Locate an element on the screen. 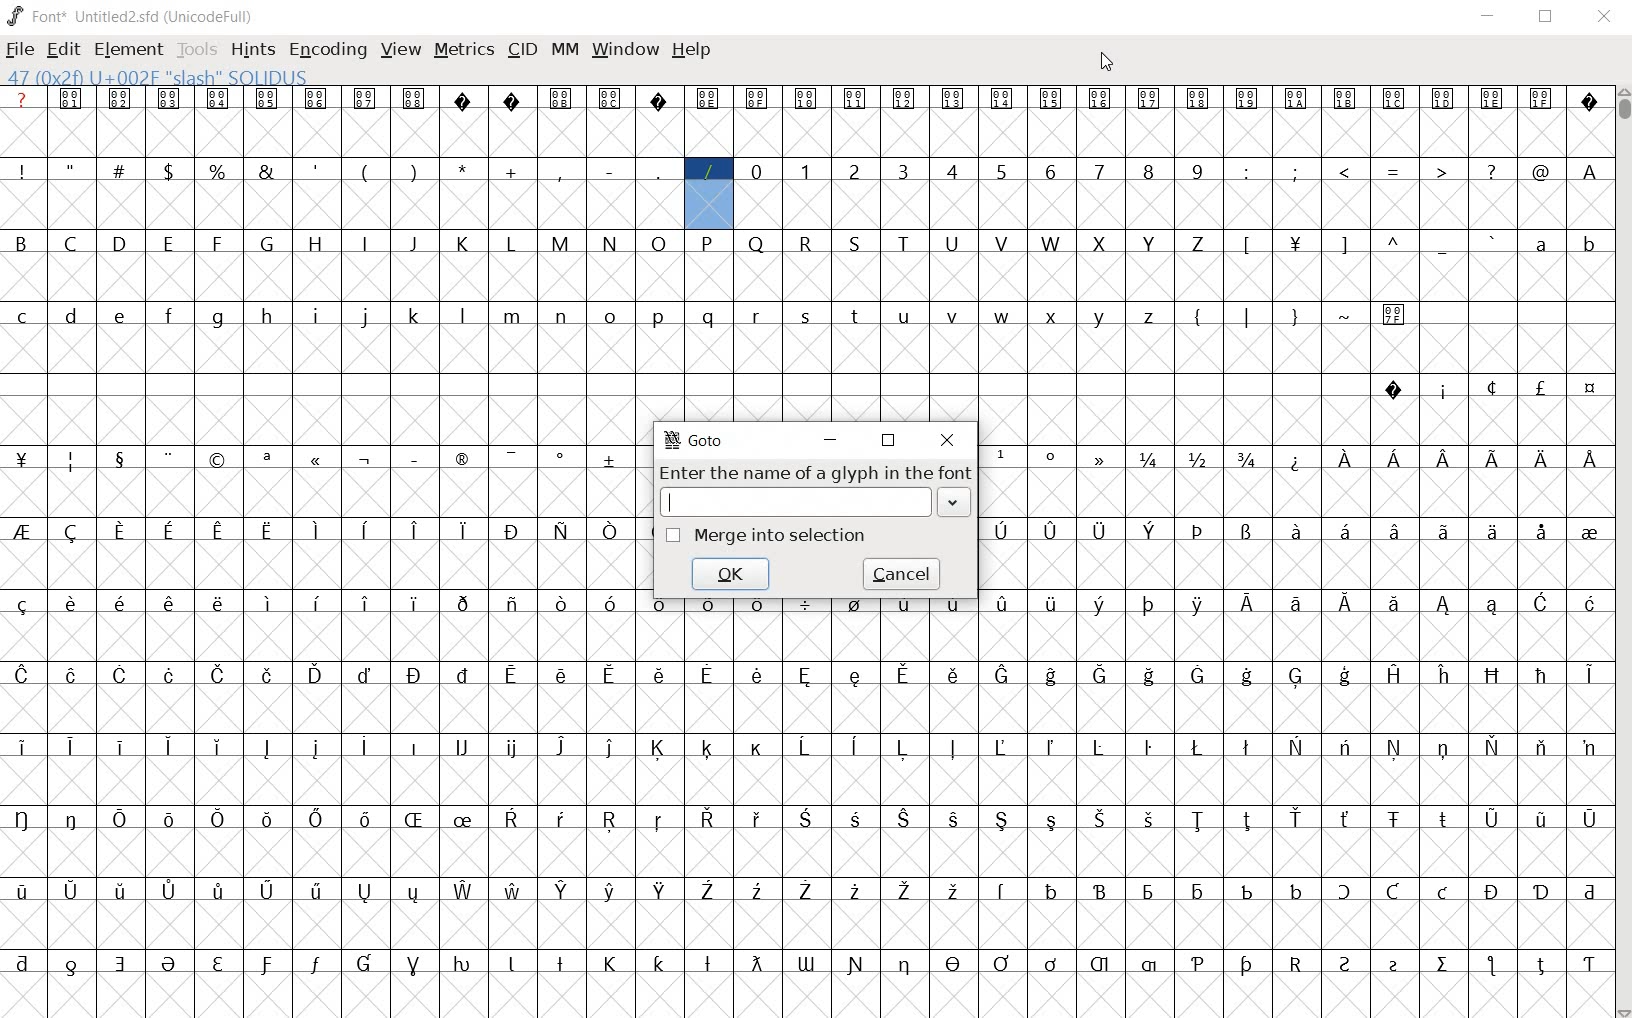  glyph is located at coordinates (610, 820).